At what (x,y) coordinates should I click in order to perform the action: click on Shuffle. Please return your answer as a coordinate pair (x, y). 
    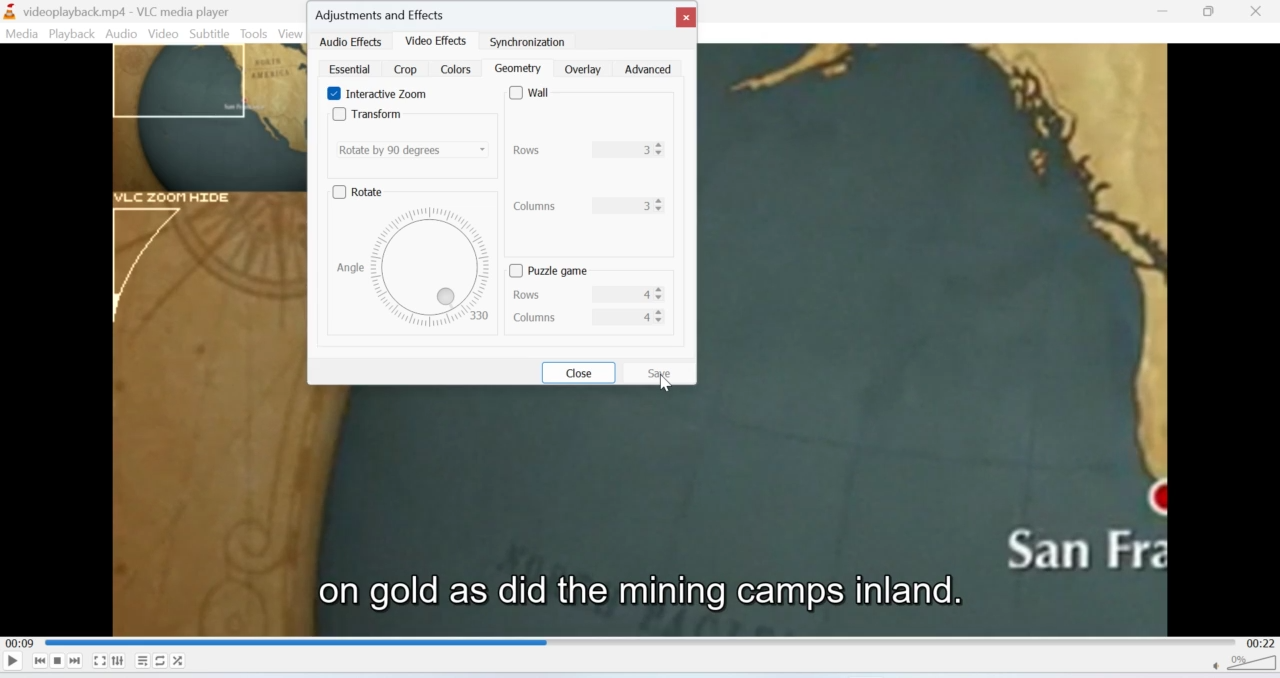
    Looking at the image, I should click on (179, 661).